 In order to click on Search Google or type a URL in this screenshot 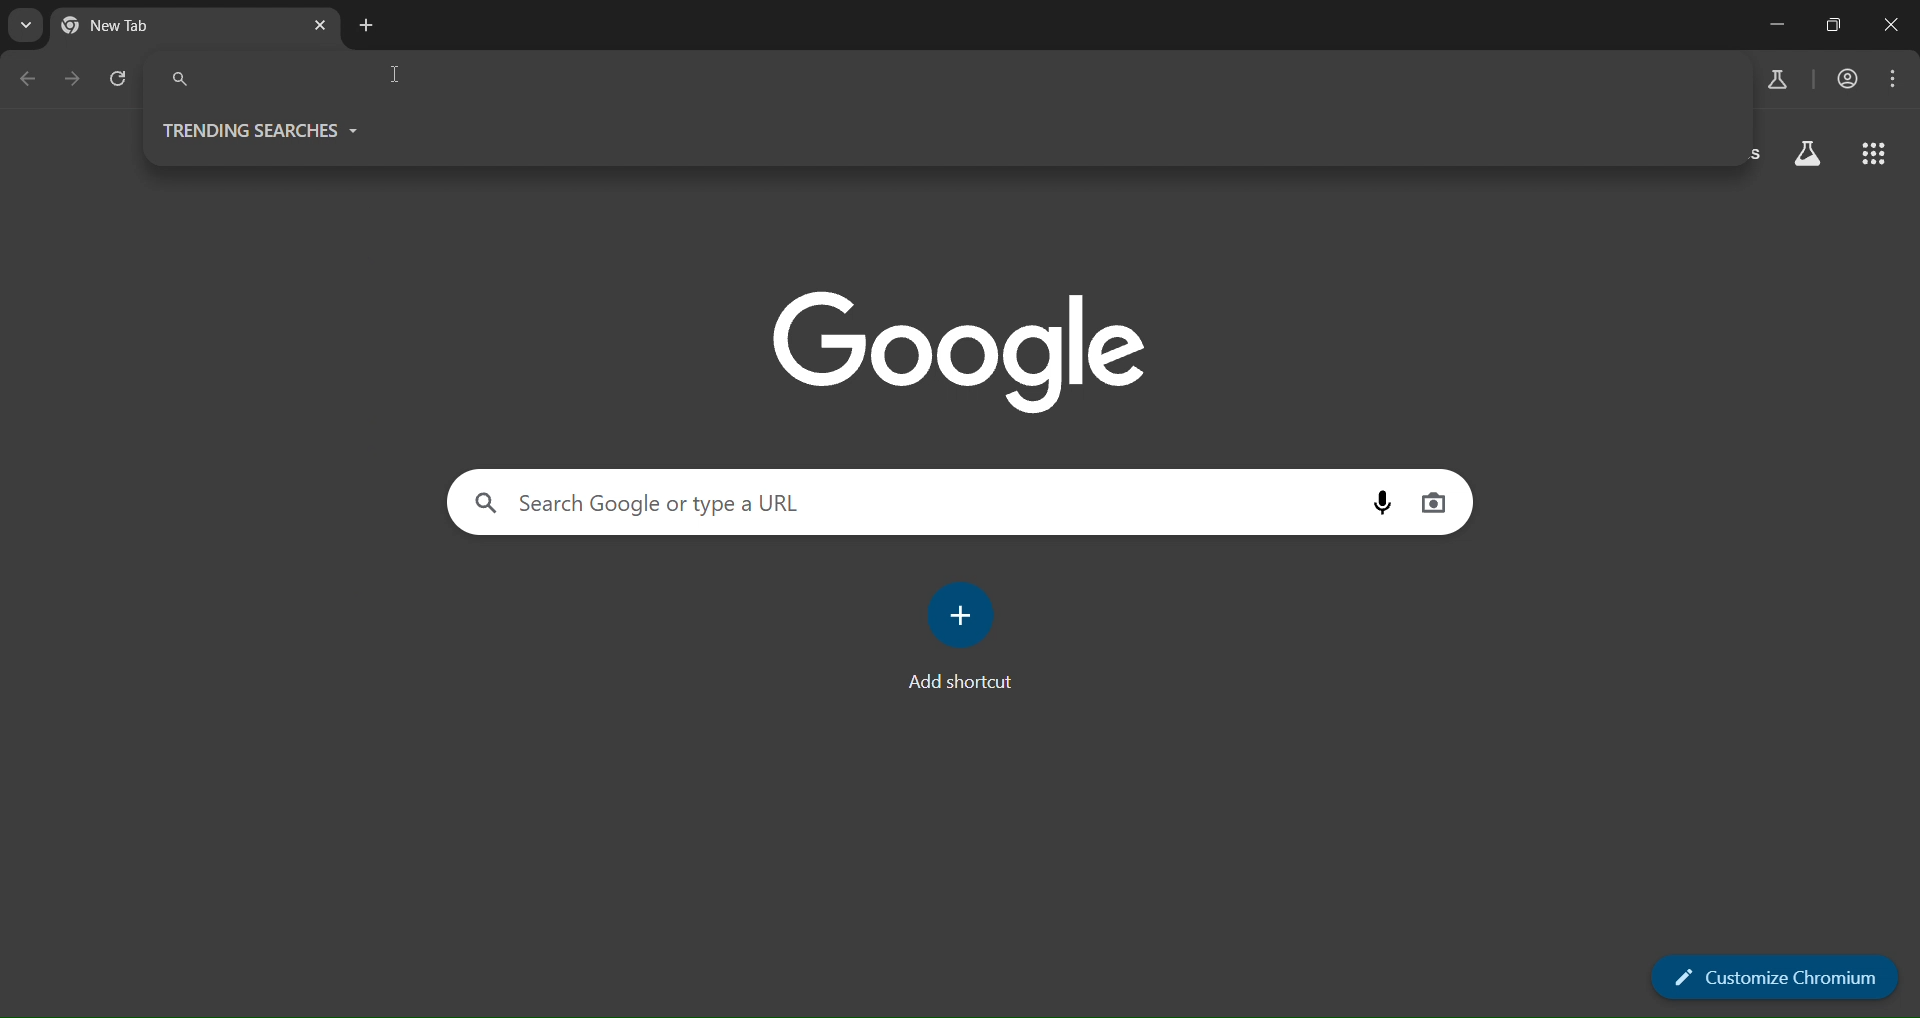, I will do `click(642, 504)`.